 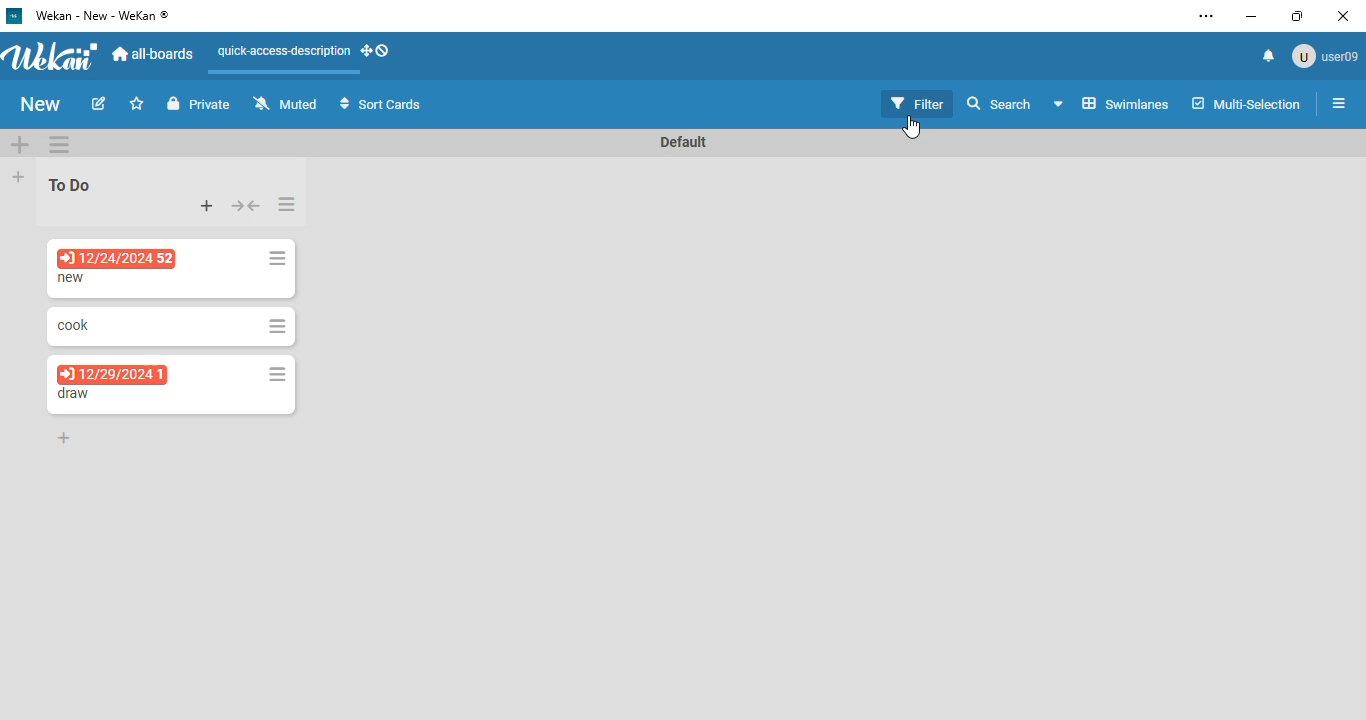 What do you see at coordinates (137, 103) in the screenshot?
I see `click to star this board` at bounding box center [137, 103].